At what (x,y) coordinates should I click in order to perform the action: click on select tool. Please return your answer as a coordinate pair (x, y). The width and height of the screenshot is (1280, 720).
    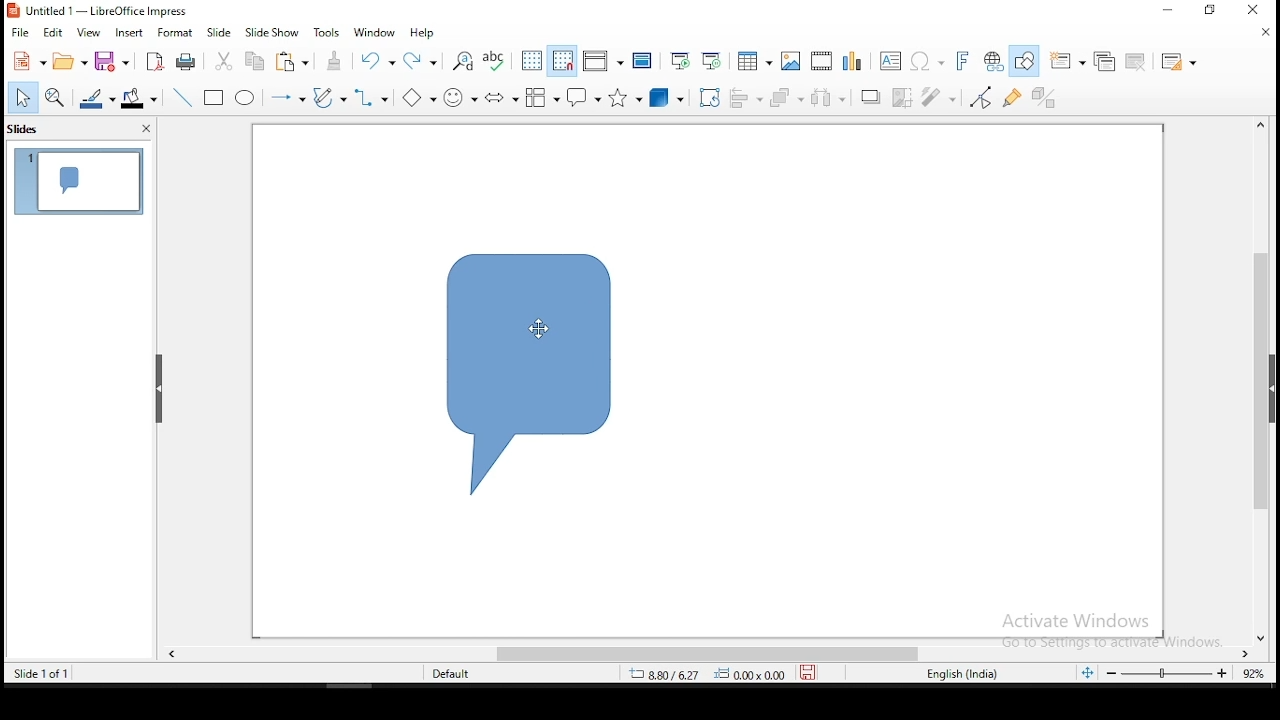
    Looking at the image, I should click on (24, 97).